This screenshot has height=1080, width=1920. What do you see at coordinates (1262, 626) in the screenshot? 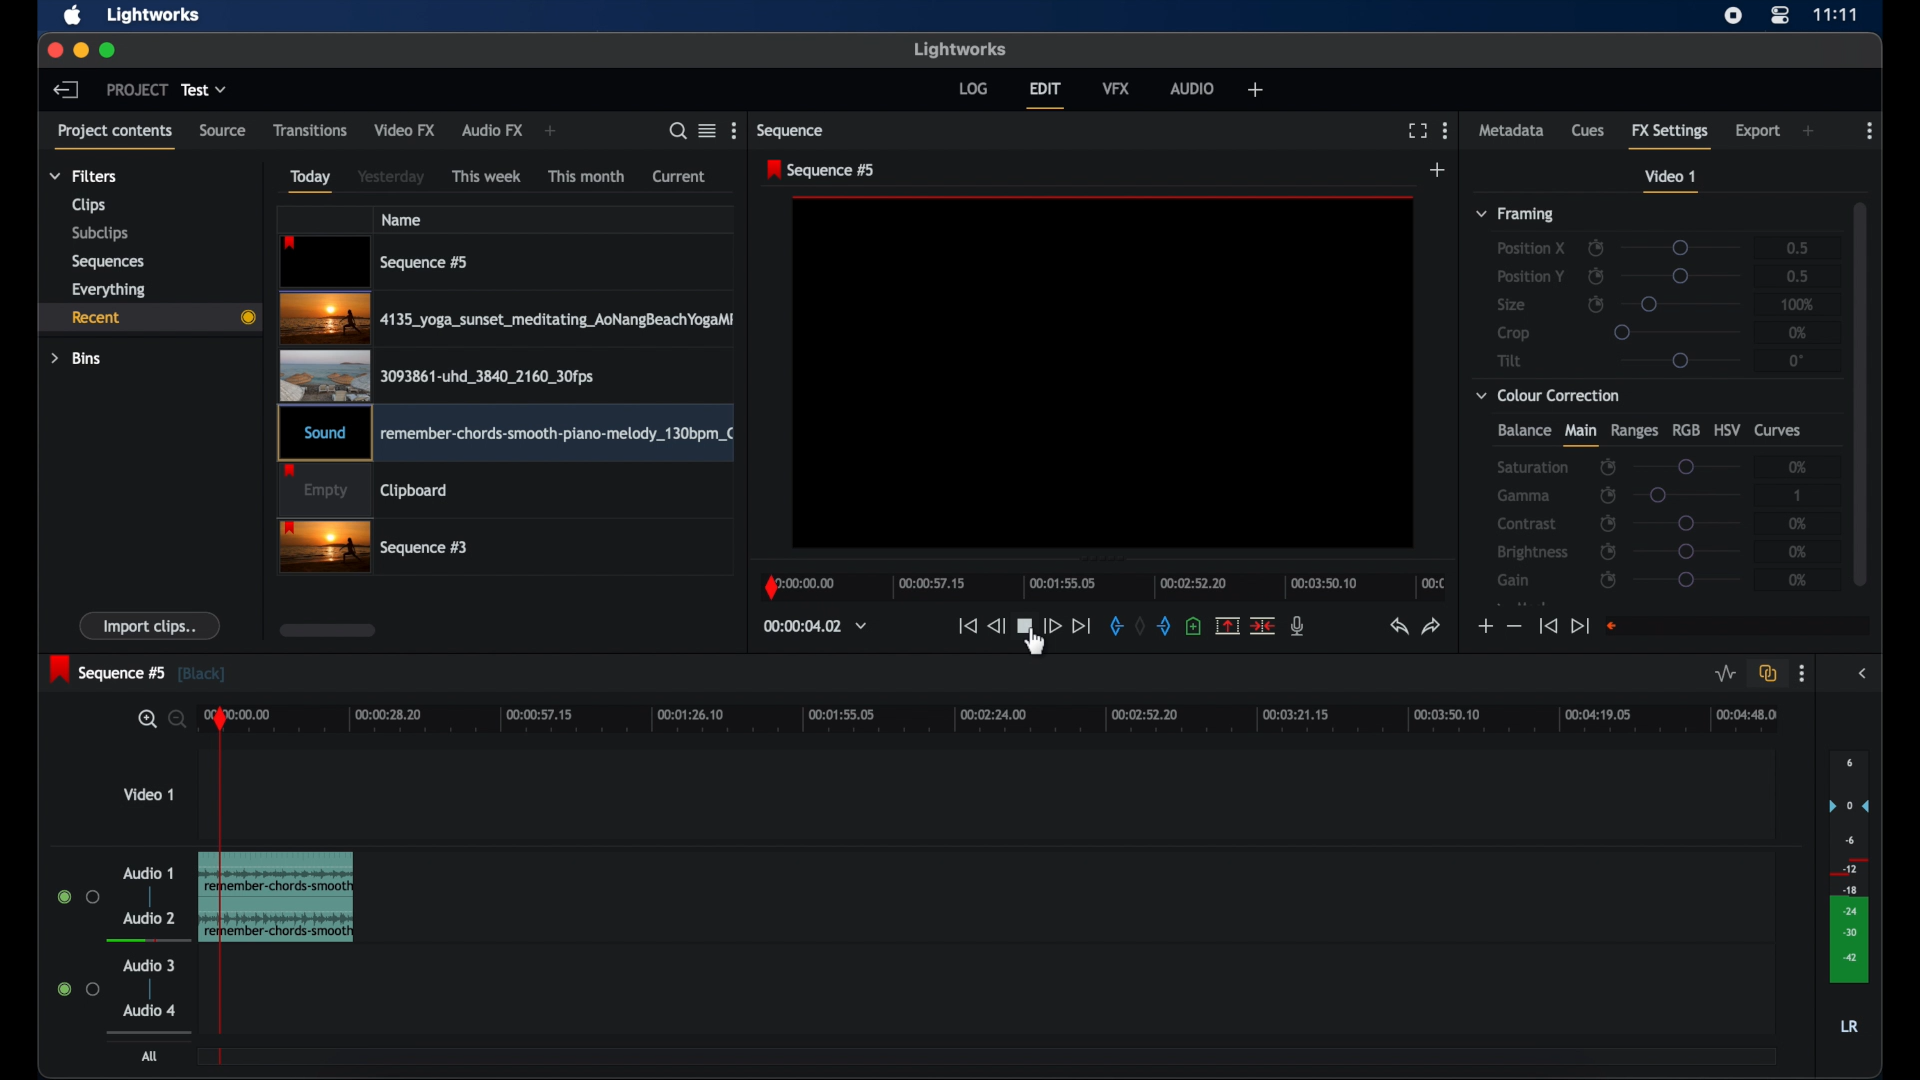
I see `split` at bounding box center [1262, 626].